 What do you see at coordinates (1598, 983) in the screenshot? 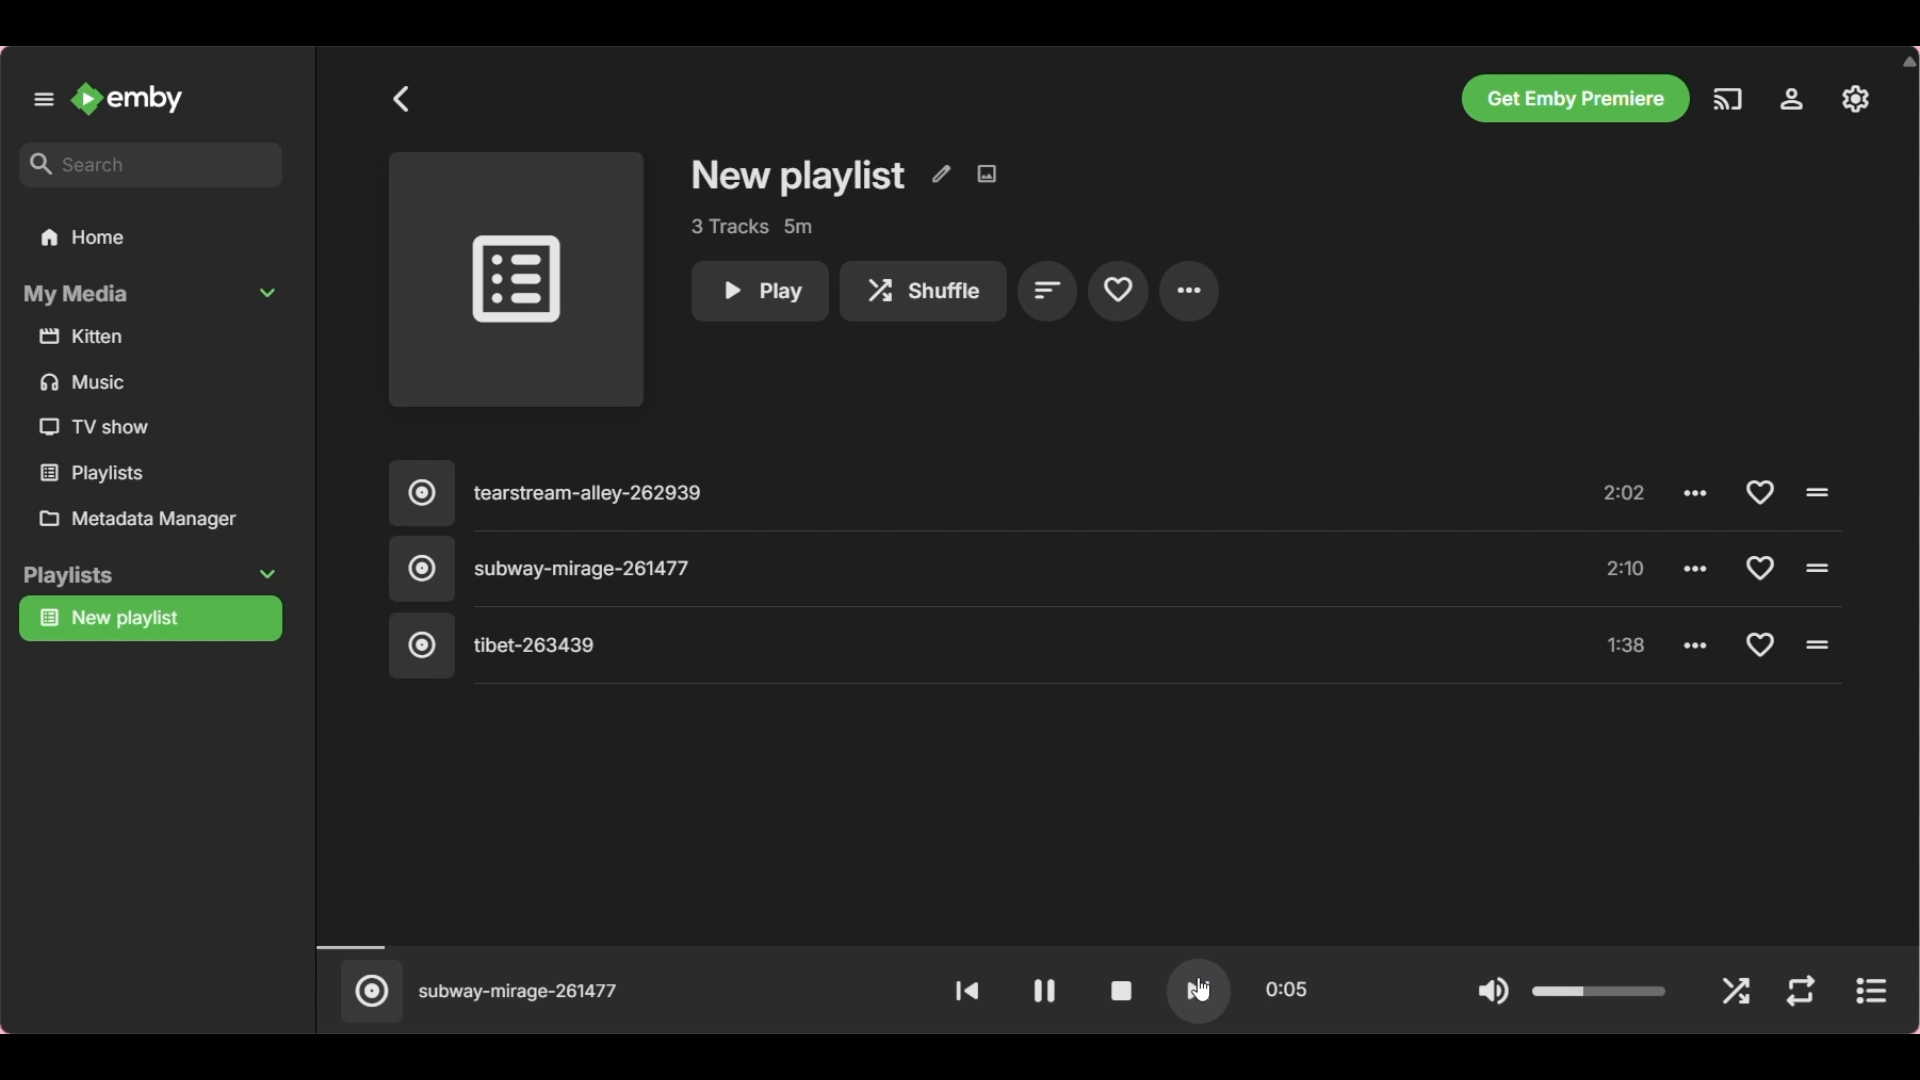
I see `Slider to change volume` at bounding box center [1598, 983].